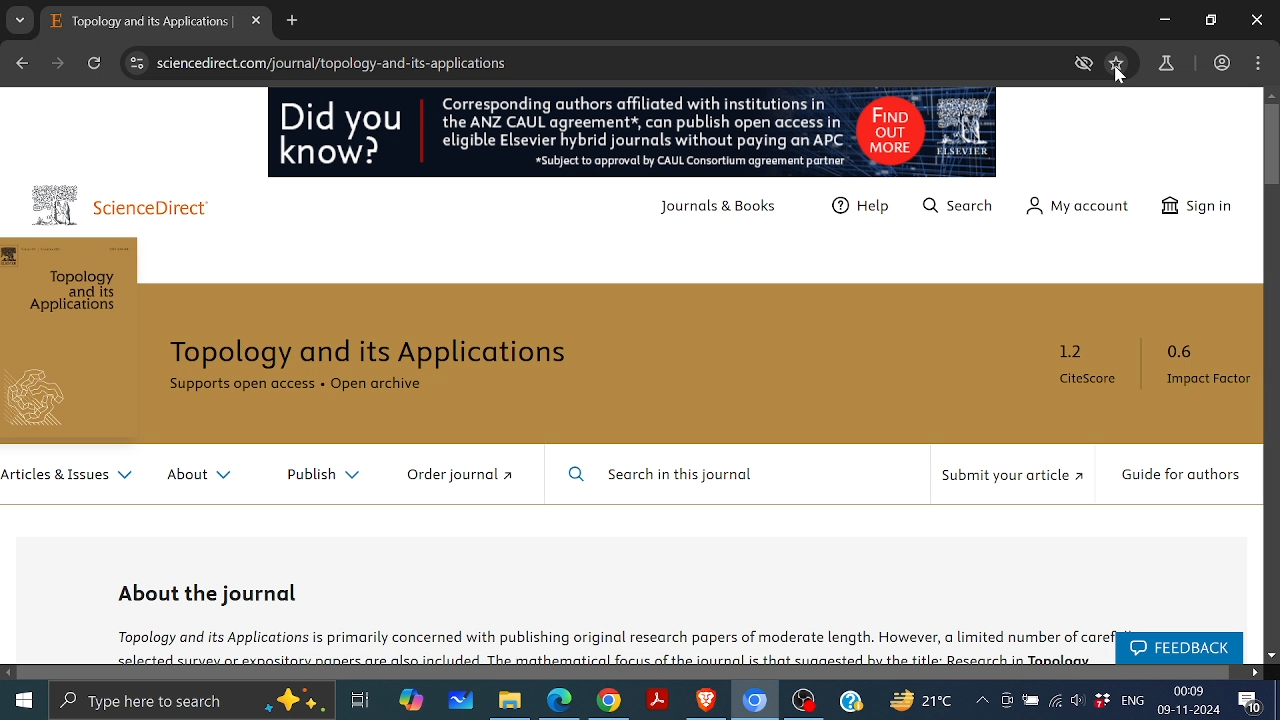 The height and width of the screenshot is (720, 1280). What do you see at coordinates (1030, 701) in the screenshot?
I see `Battery` at bounding box center [1030, 701].